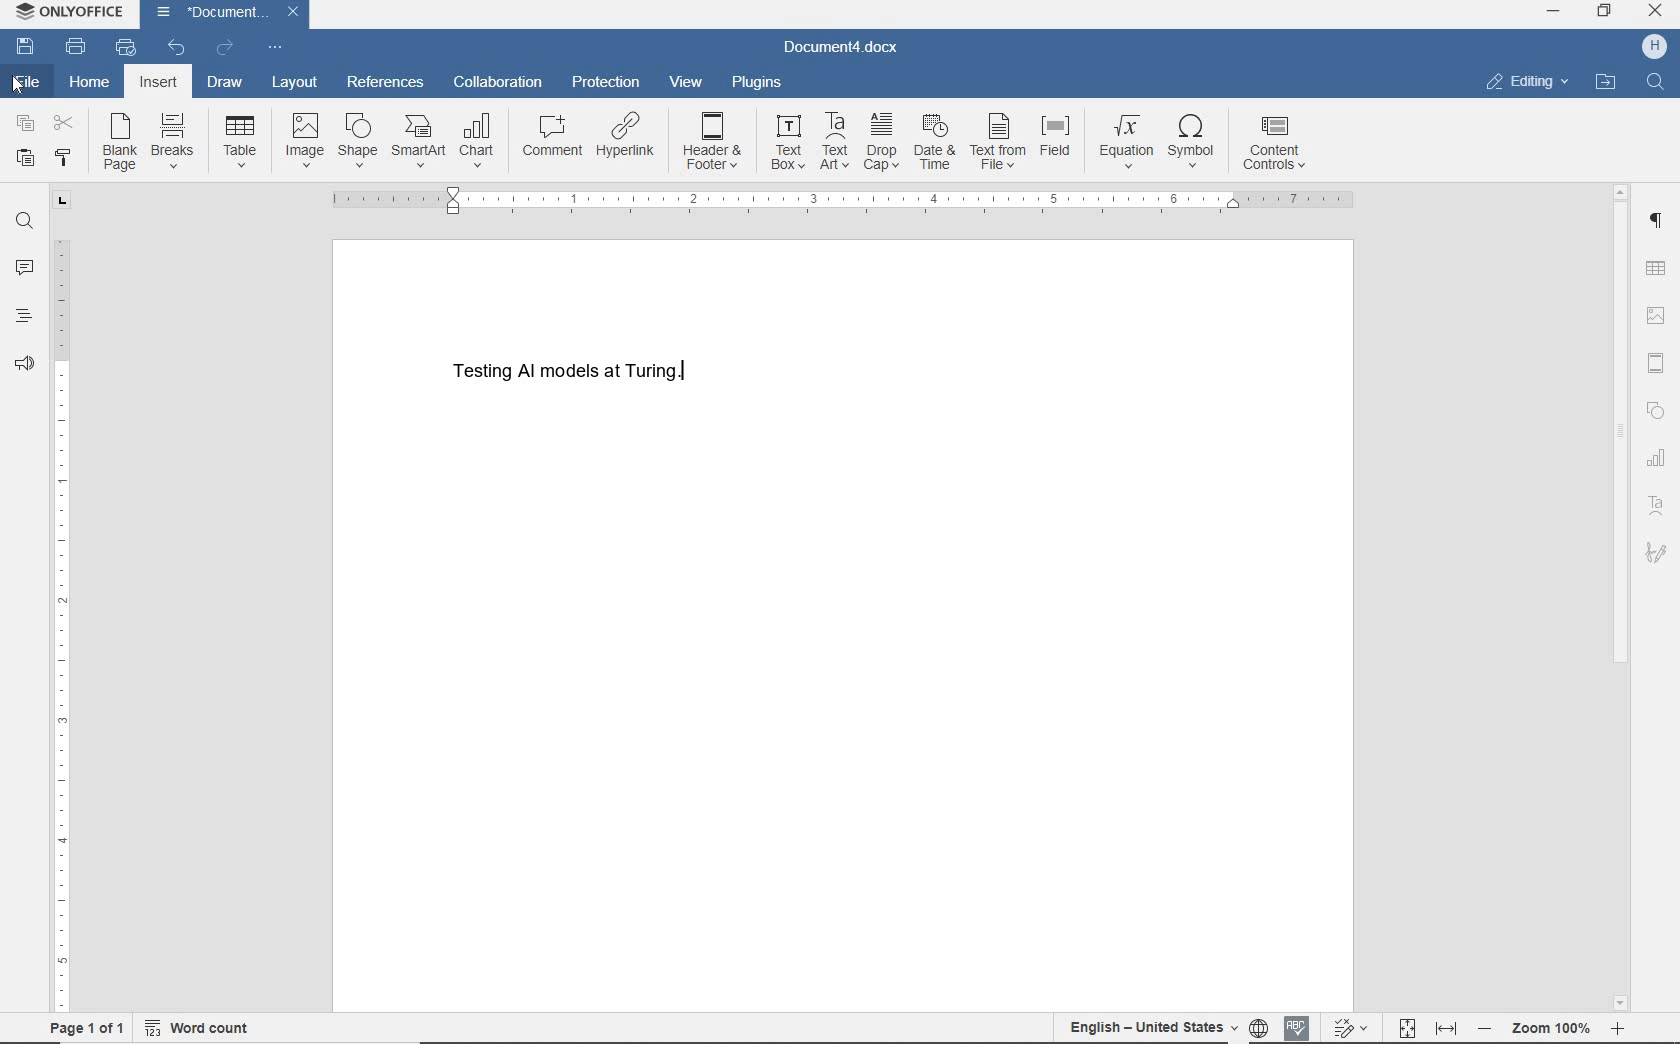  Describe the element at coordinates (17, 89) in the screenshot. I see `Pointer` at that location.